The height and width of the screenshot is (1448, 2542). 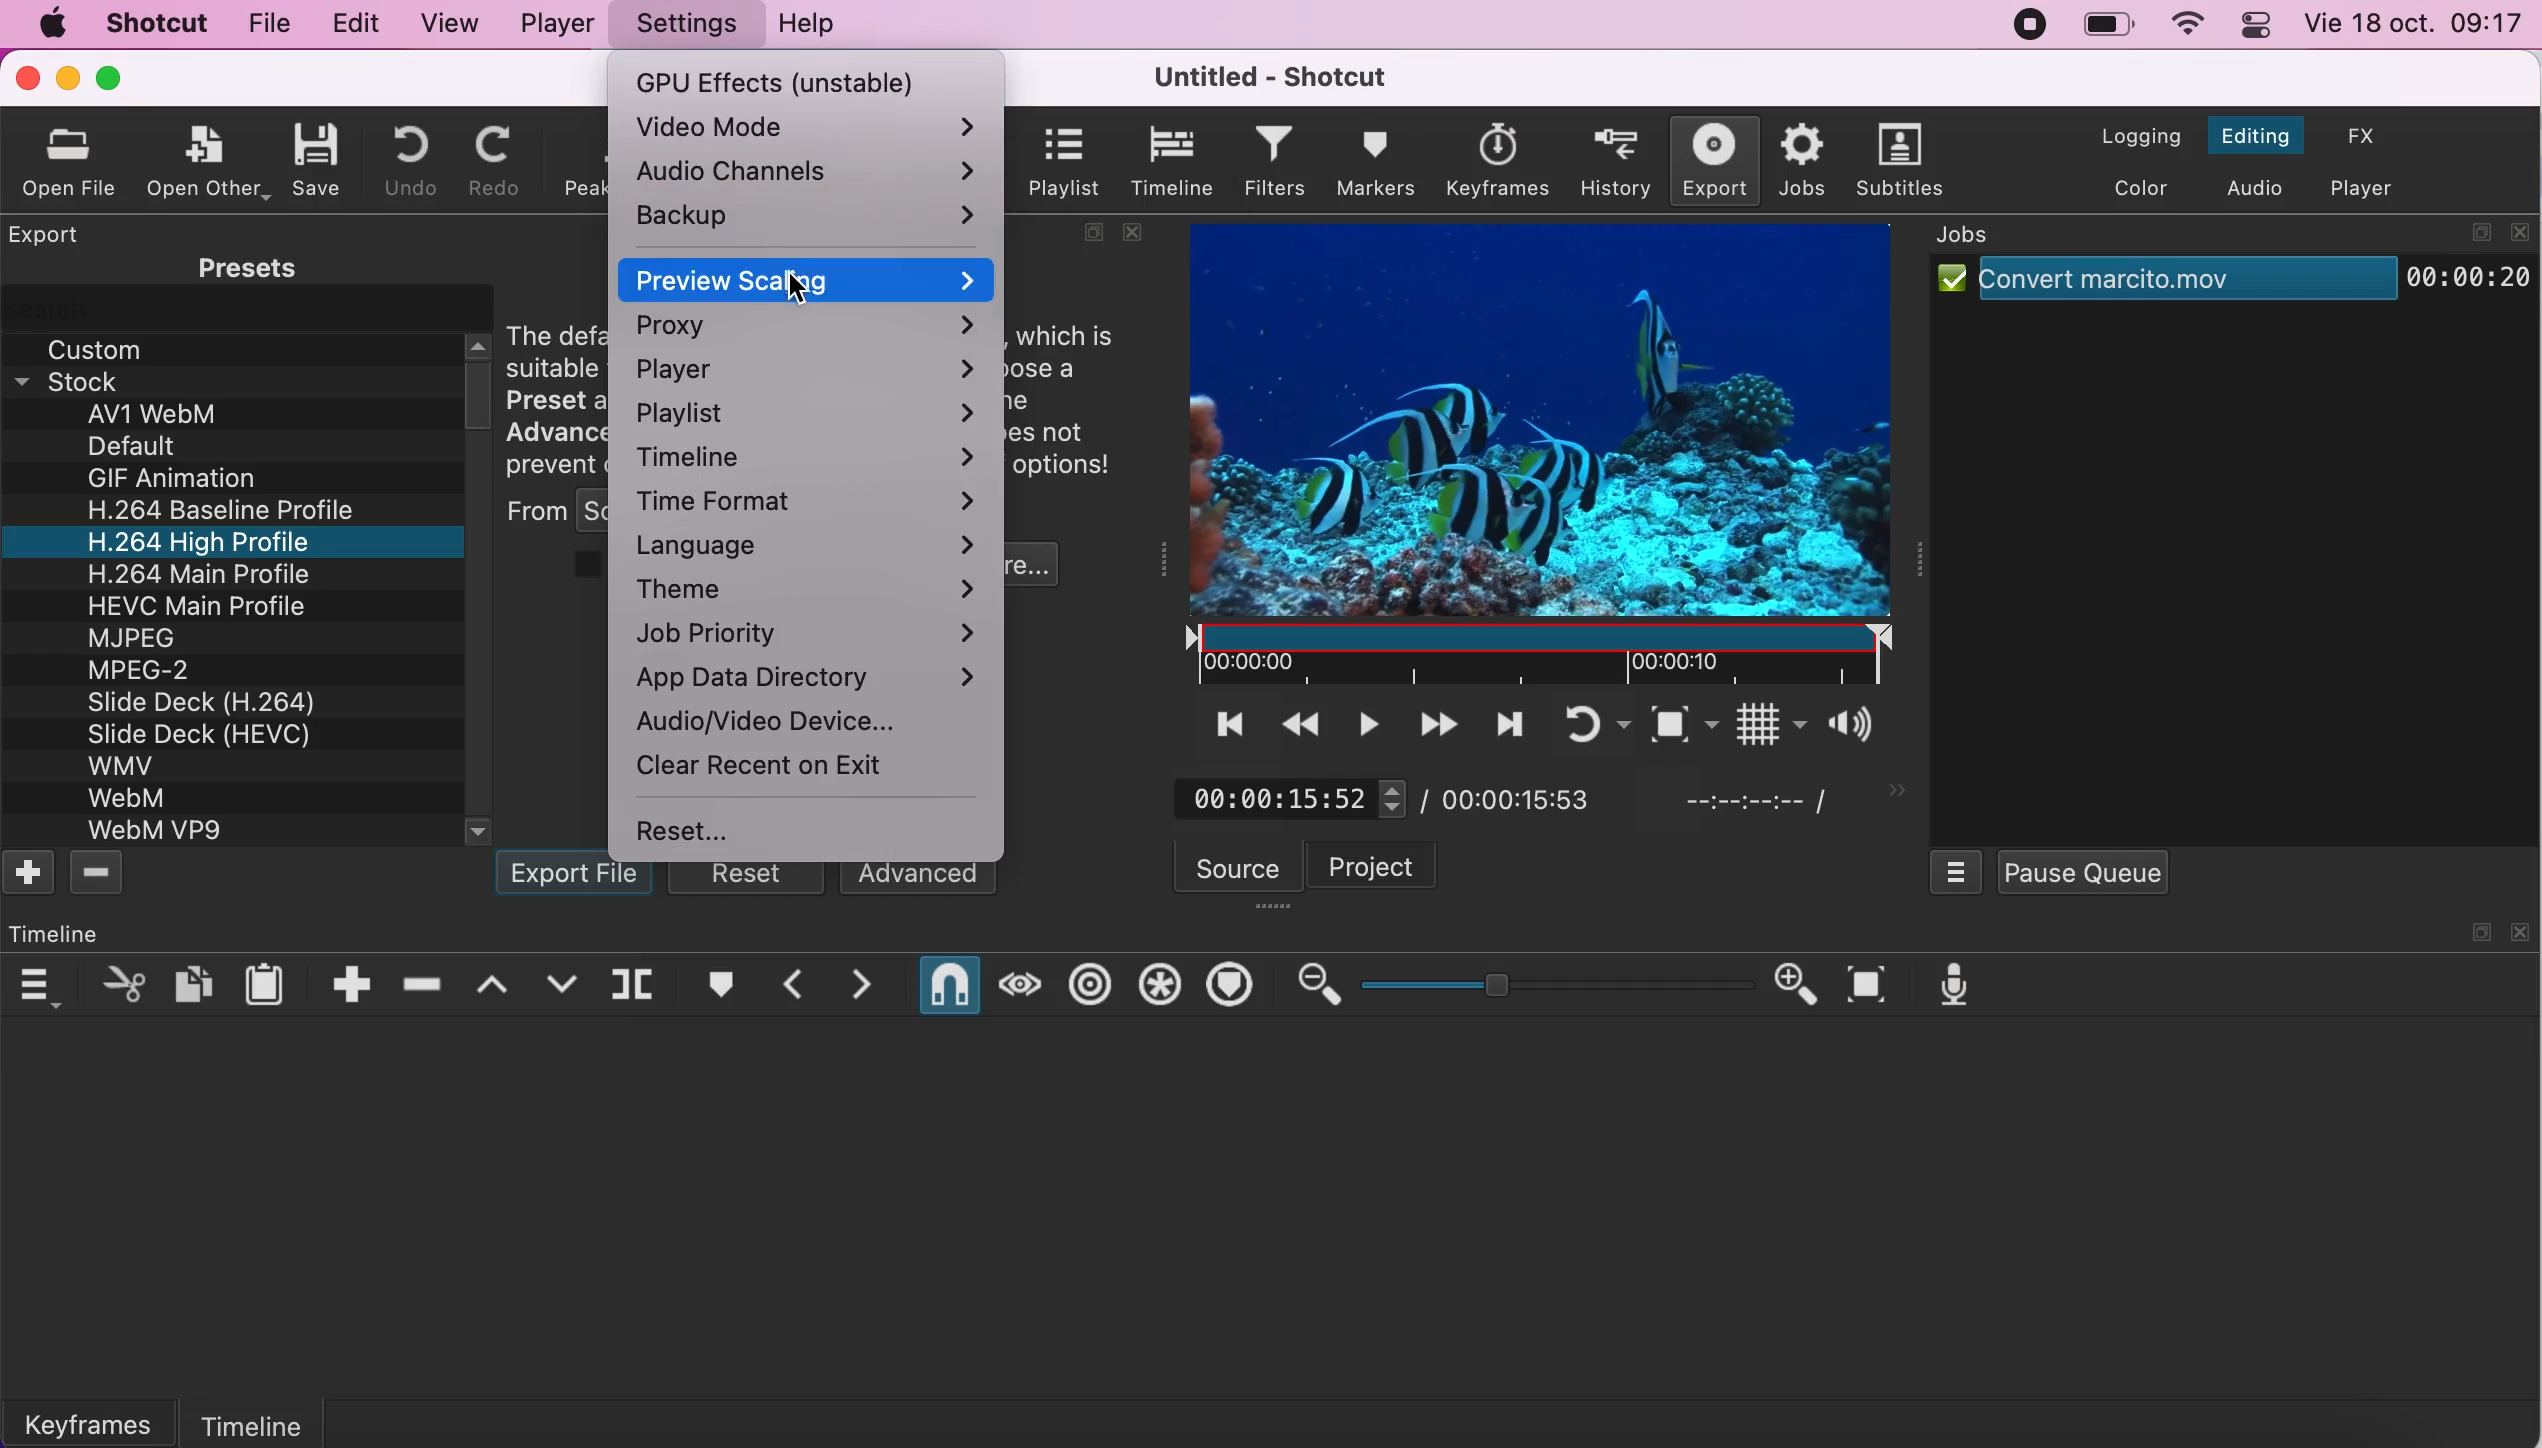 I want to click on redo, so click(x=494, y=161).